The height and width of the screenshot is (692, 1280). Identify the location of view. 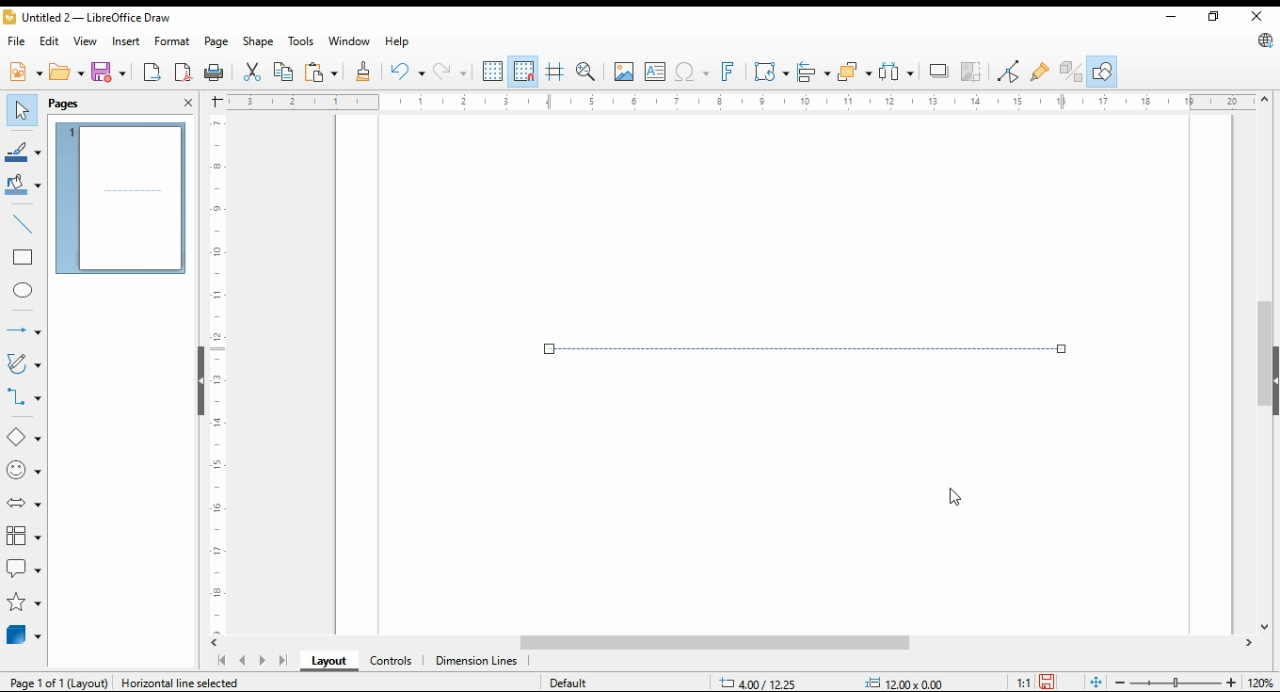
(86, 41).